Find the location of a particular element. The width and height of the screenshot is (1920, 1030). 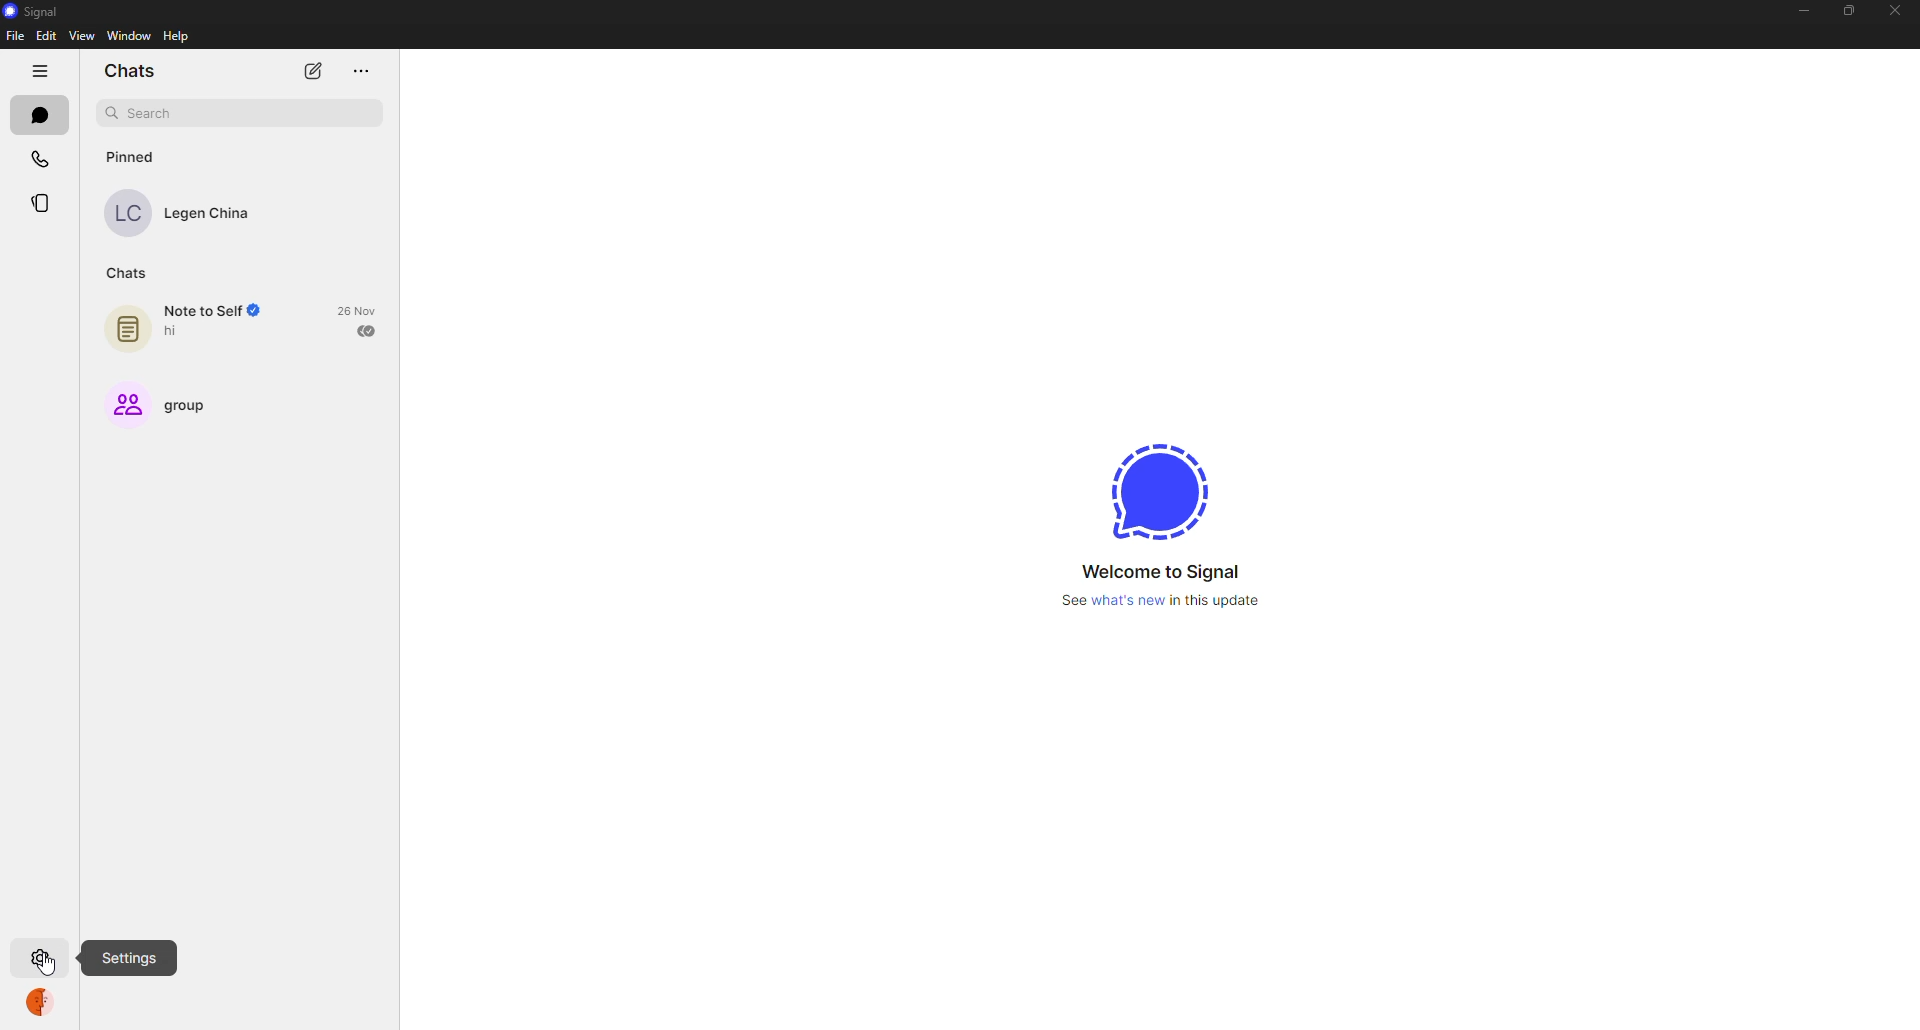

help is located at coordinates (179, 36).